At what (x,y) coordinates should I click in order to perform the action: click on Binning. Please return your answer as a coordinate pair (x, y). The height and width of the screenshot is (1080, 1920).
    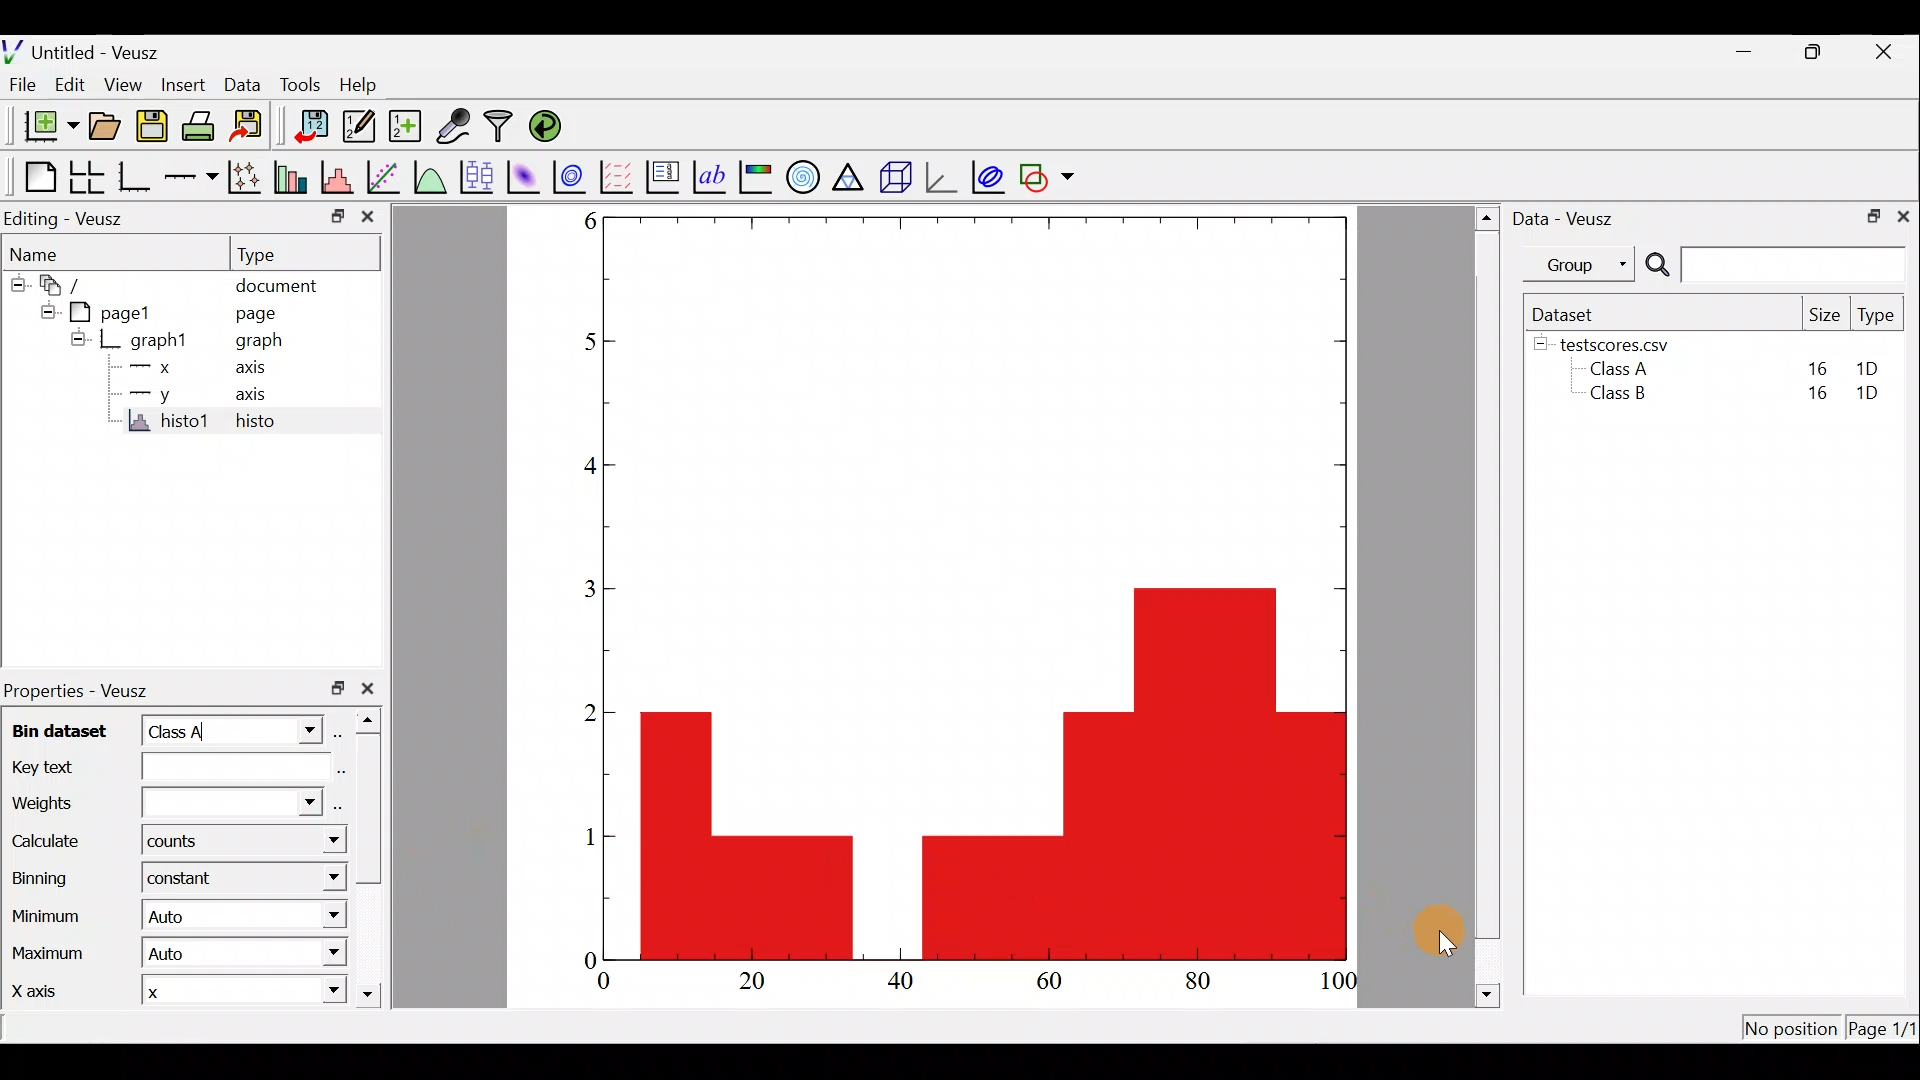
    Looking at the image, I should click on (38, 876).